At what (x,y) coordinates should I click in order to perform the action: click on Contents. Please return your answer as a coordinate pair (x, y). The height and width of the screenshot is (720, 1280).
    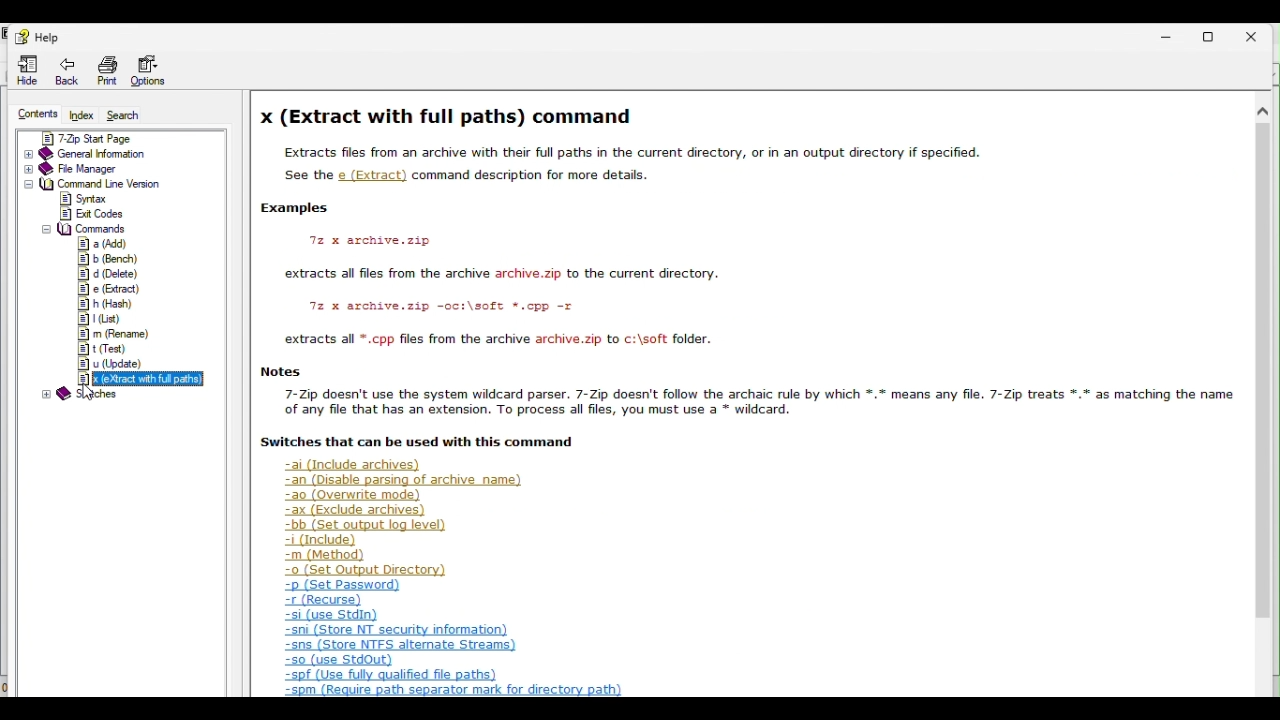
    Looking at the image, I should click on (30, 115).